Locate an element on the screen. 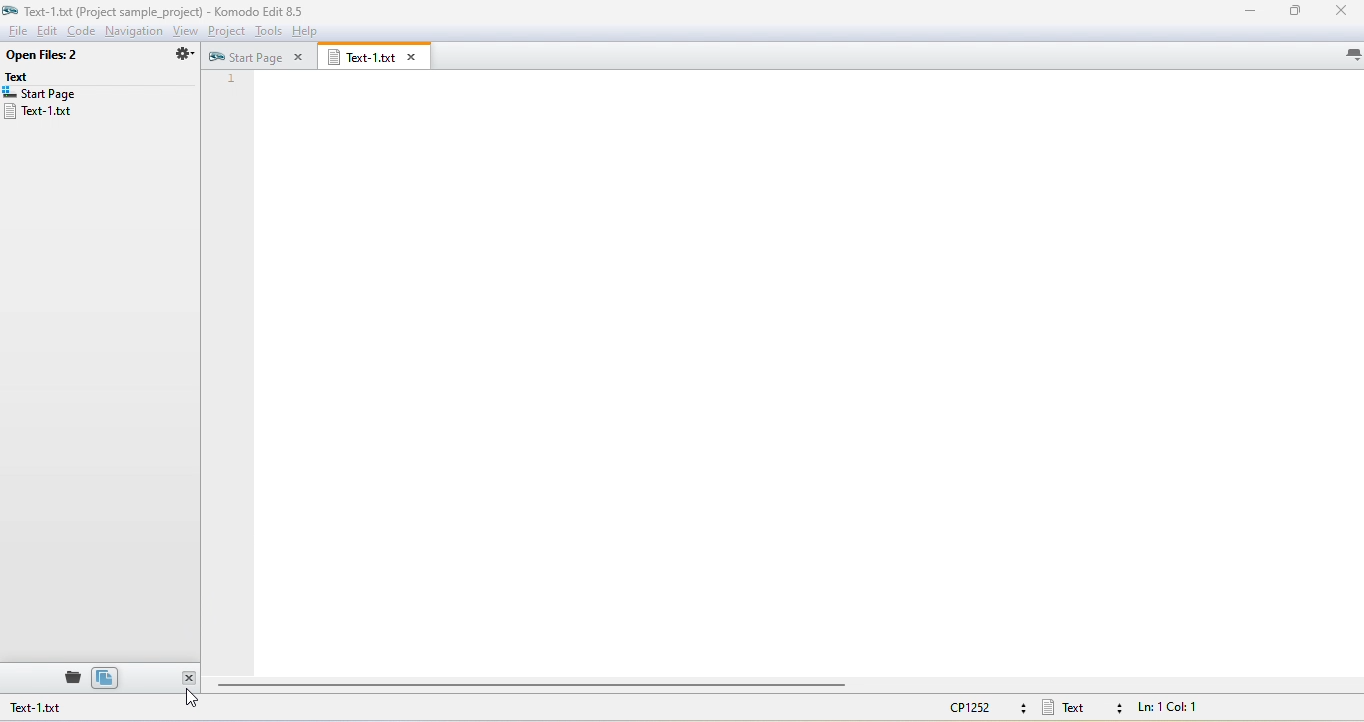 The image size is (1364, 722). open file is located at coordinates (105, 678).